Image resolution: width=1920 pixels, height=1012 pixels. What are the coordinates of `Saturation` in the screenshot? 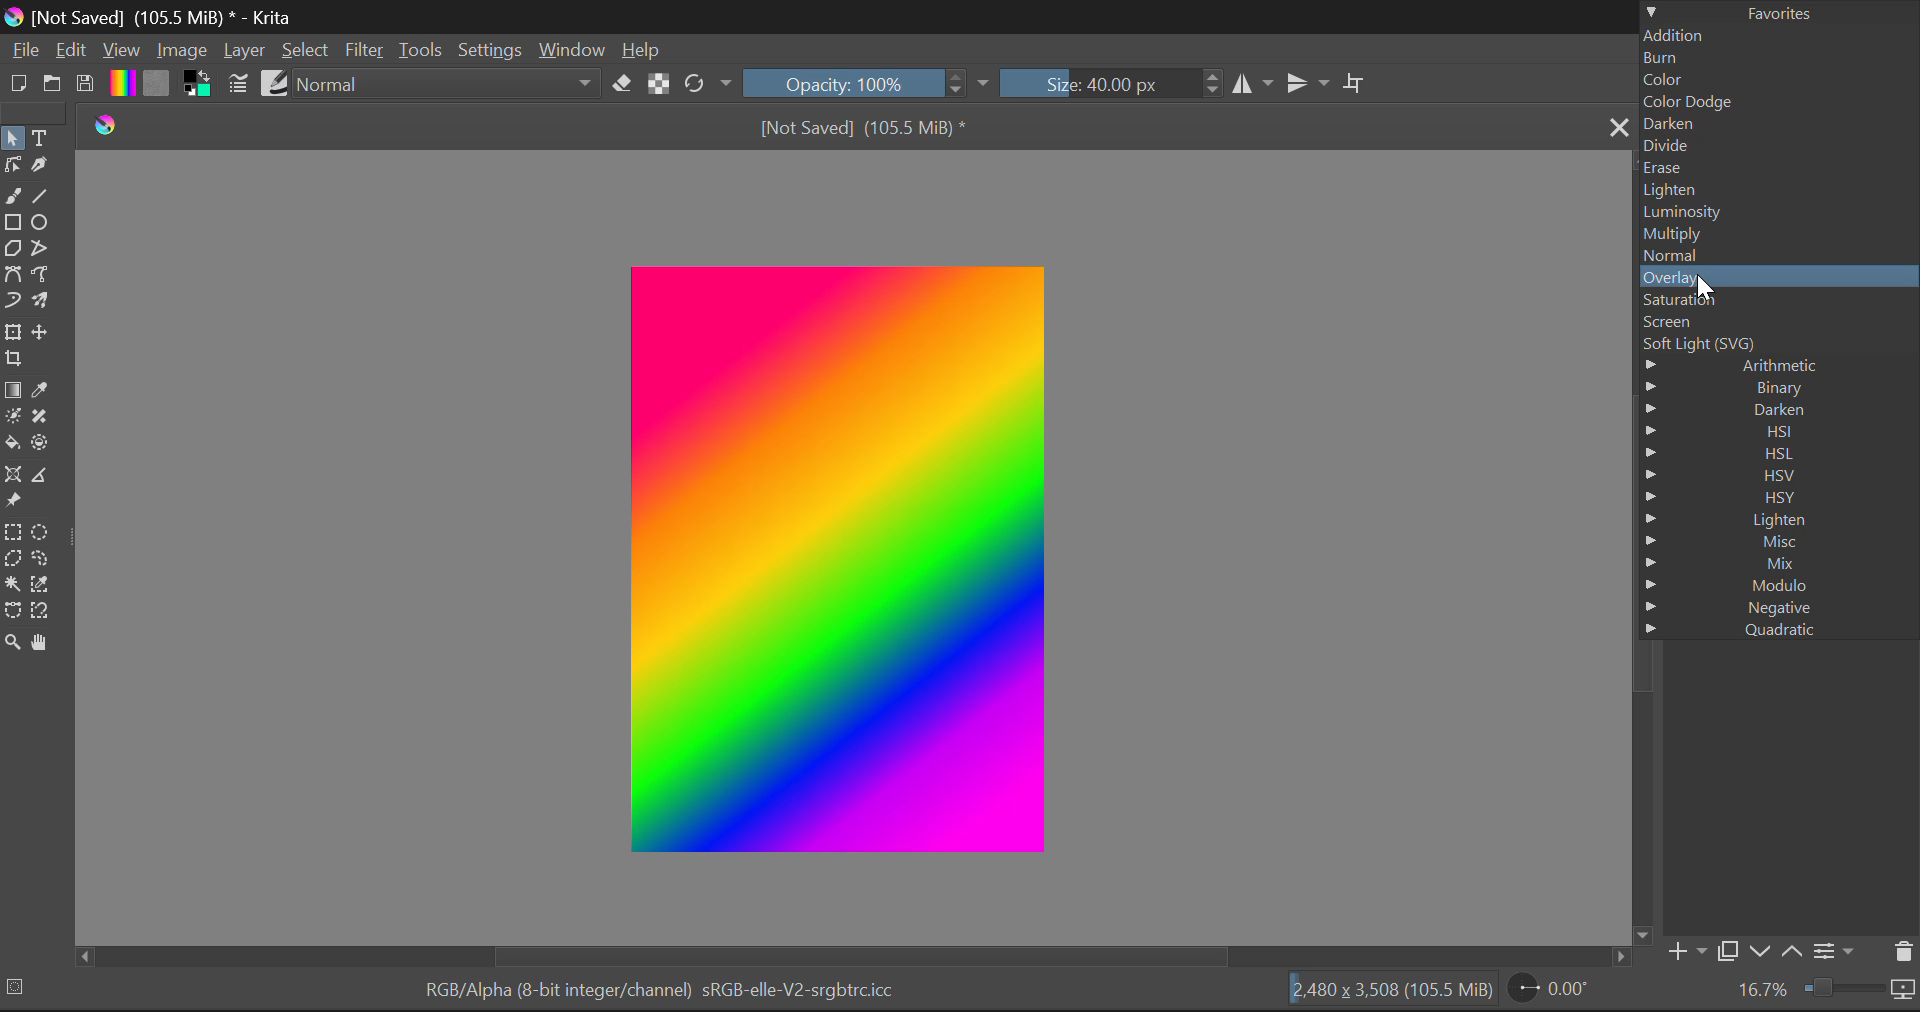 It's located at (1777, 301).